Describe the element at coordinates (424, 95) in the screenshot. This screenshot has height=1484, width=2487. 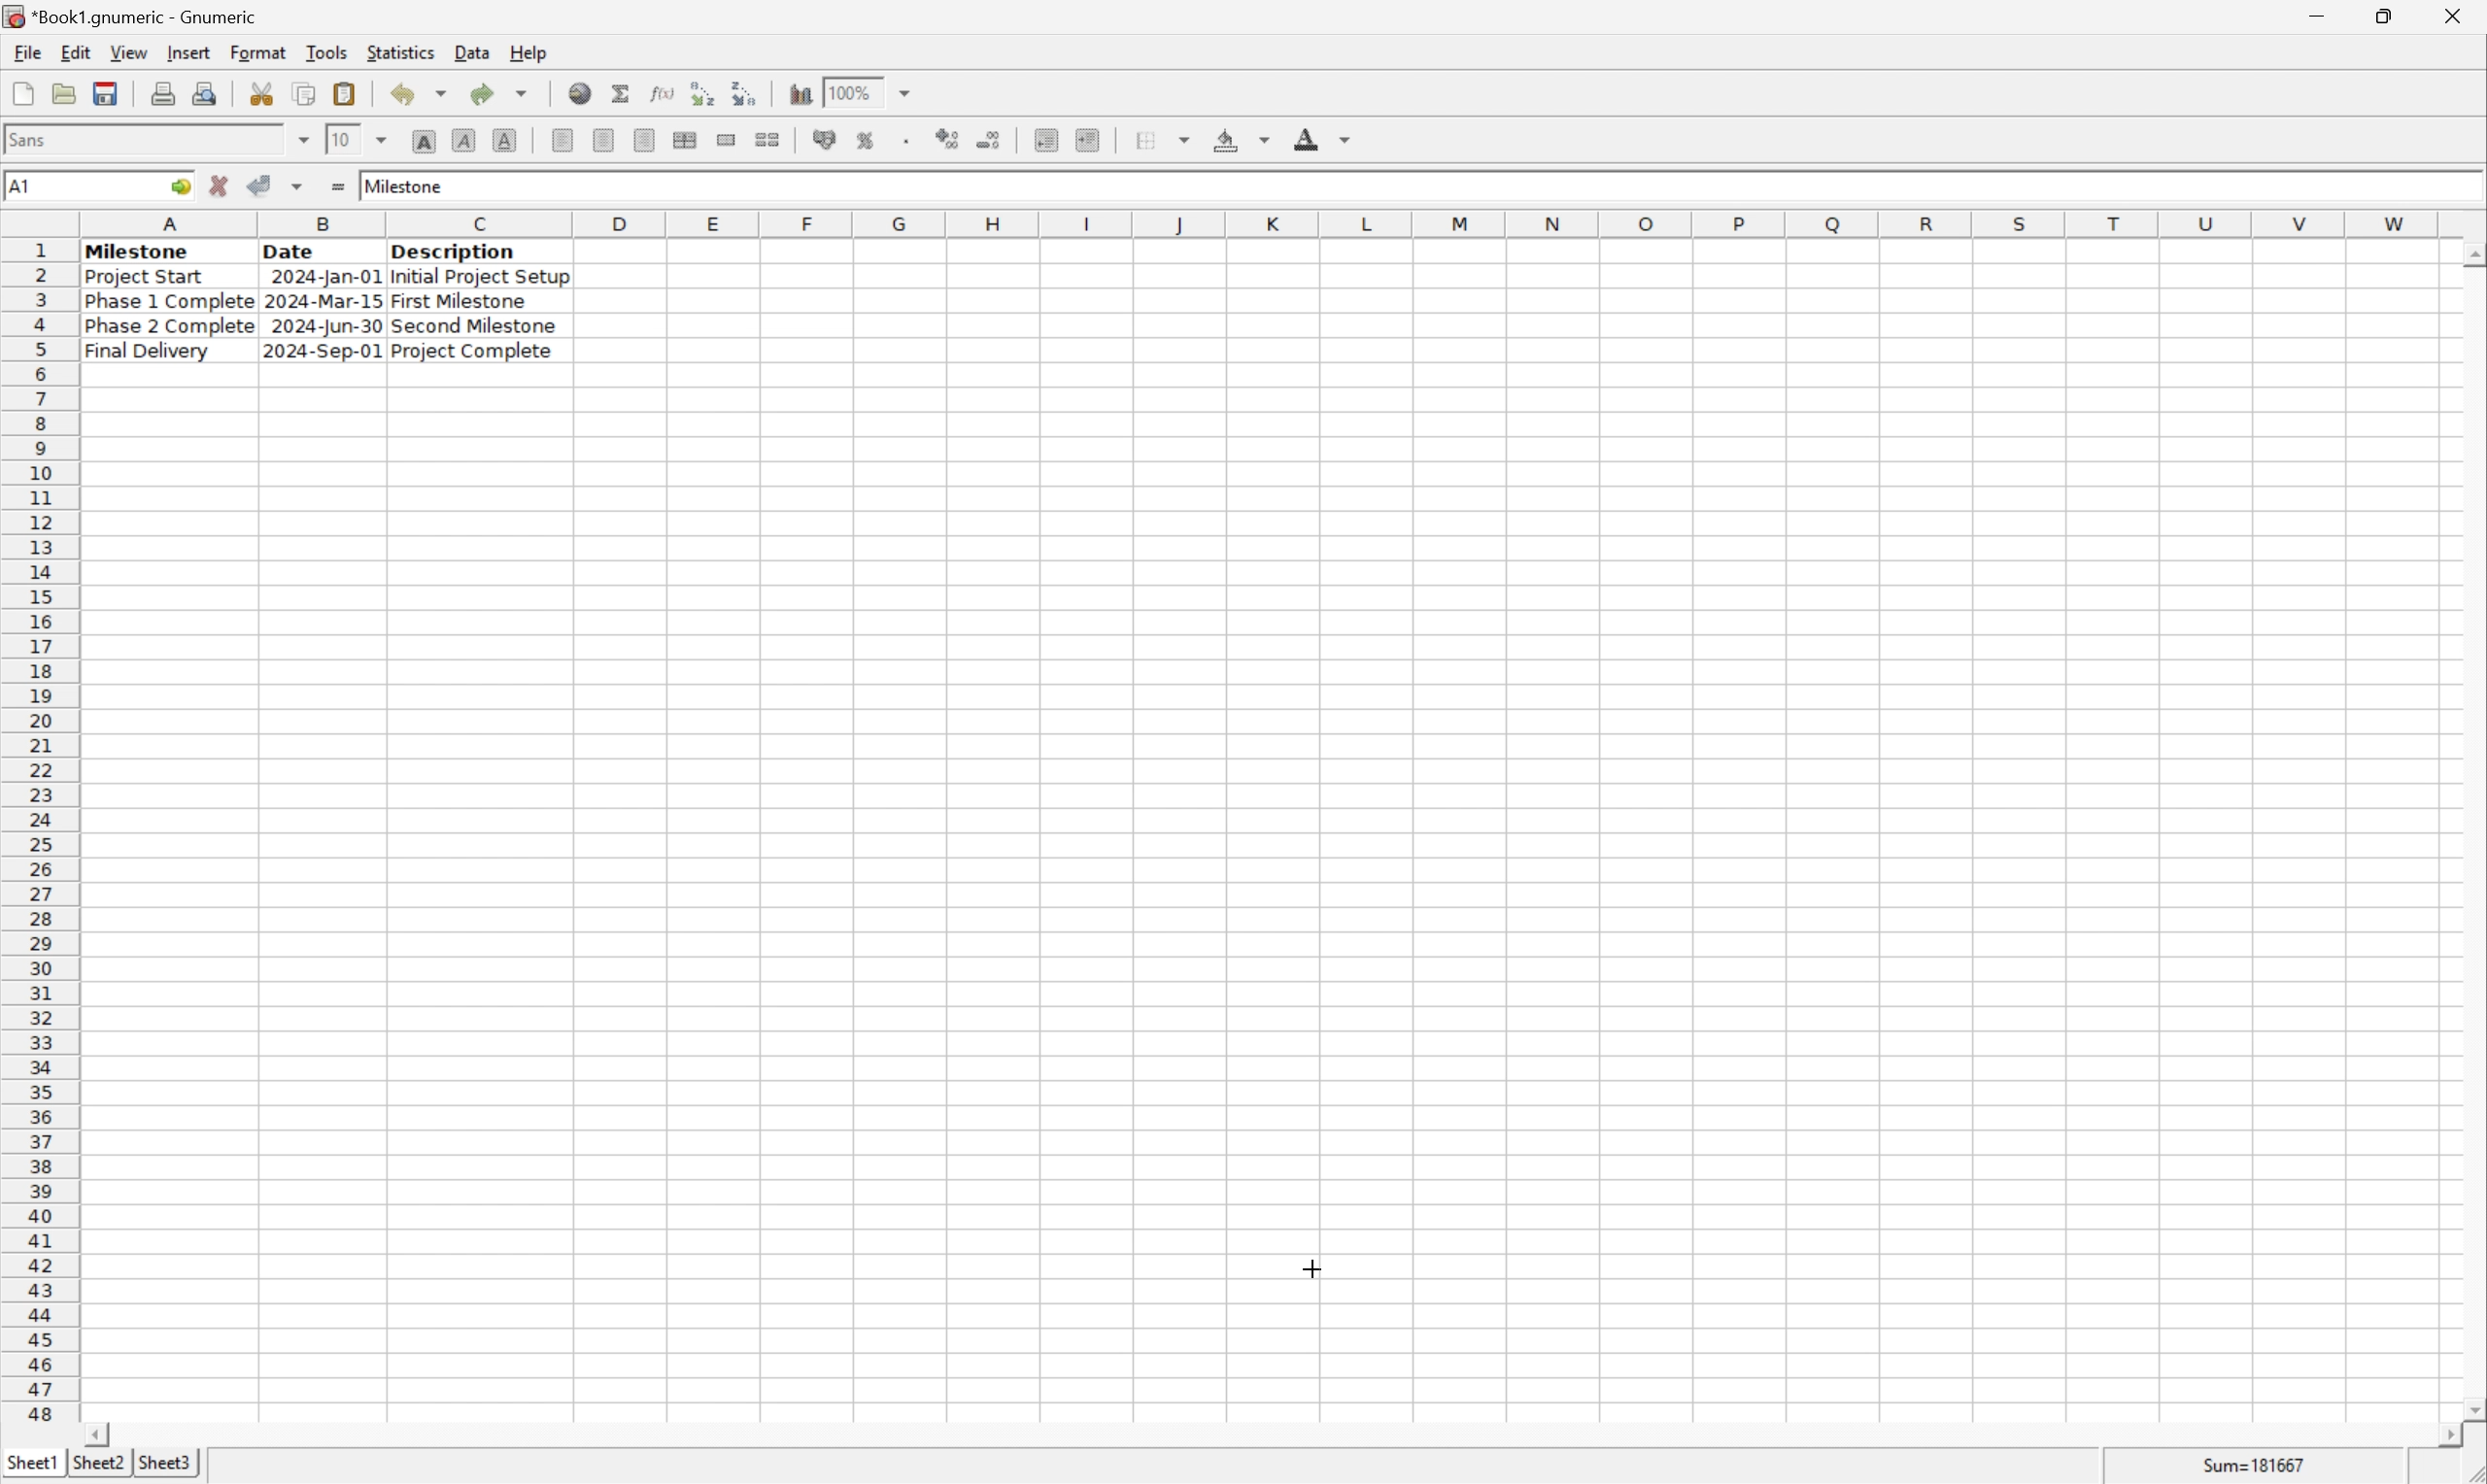
I see `undo` at that location.